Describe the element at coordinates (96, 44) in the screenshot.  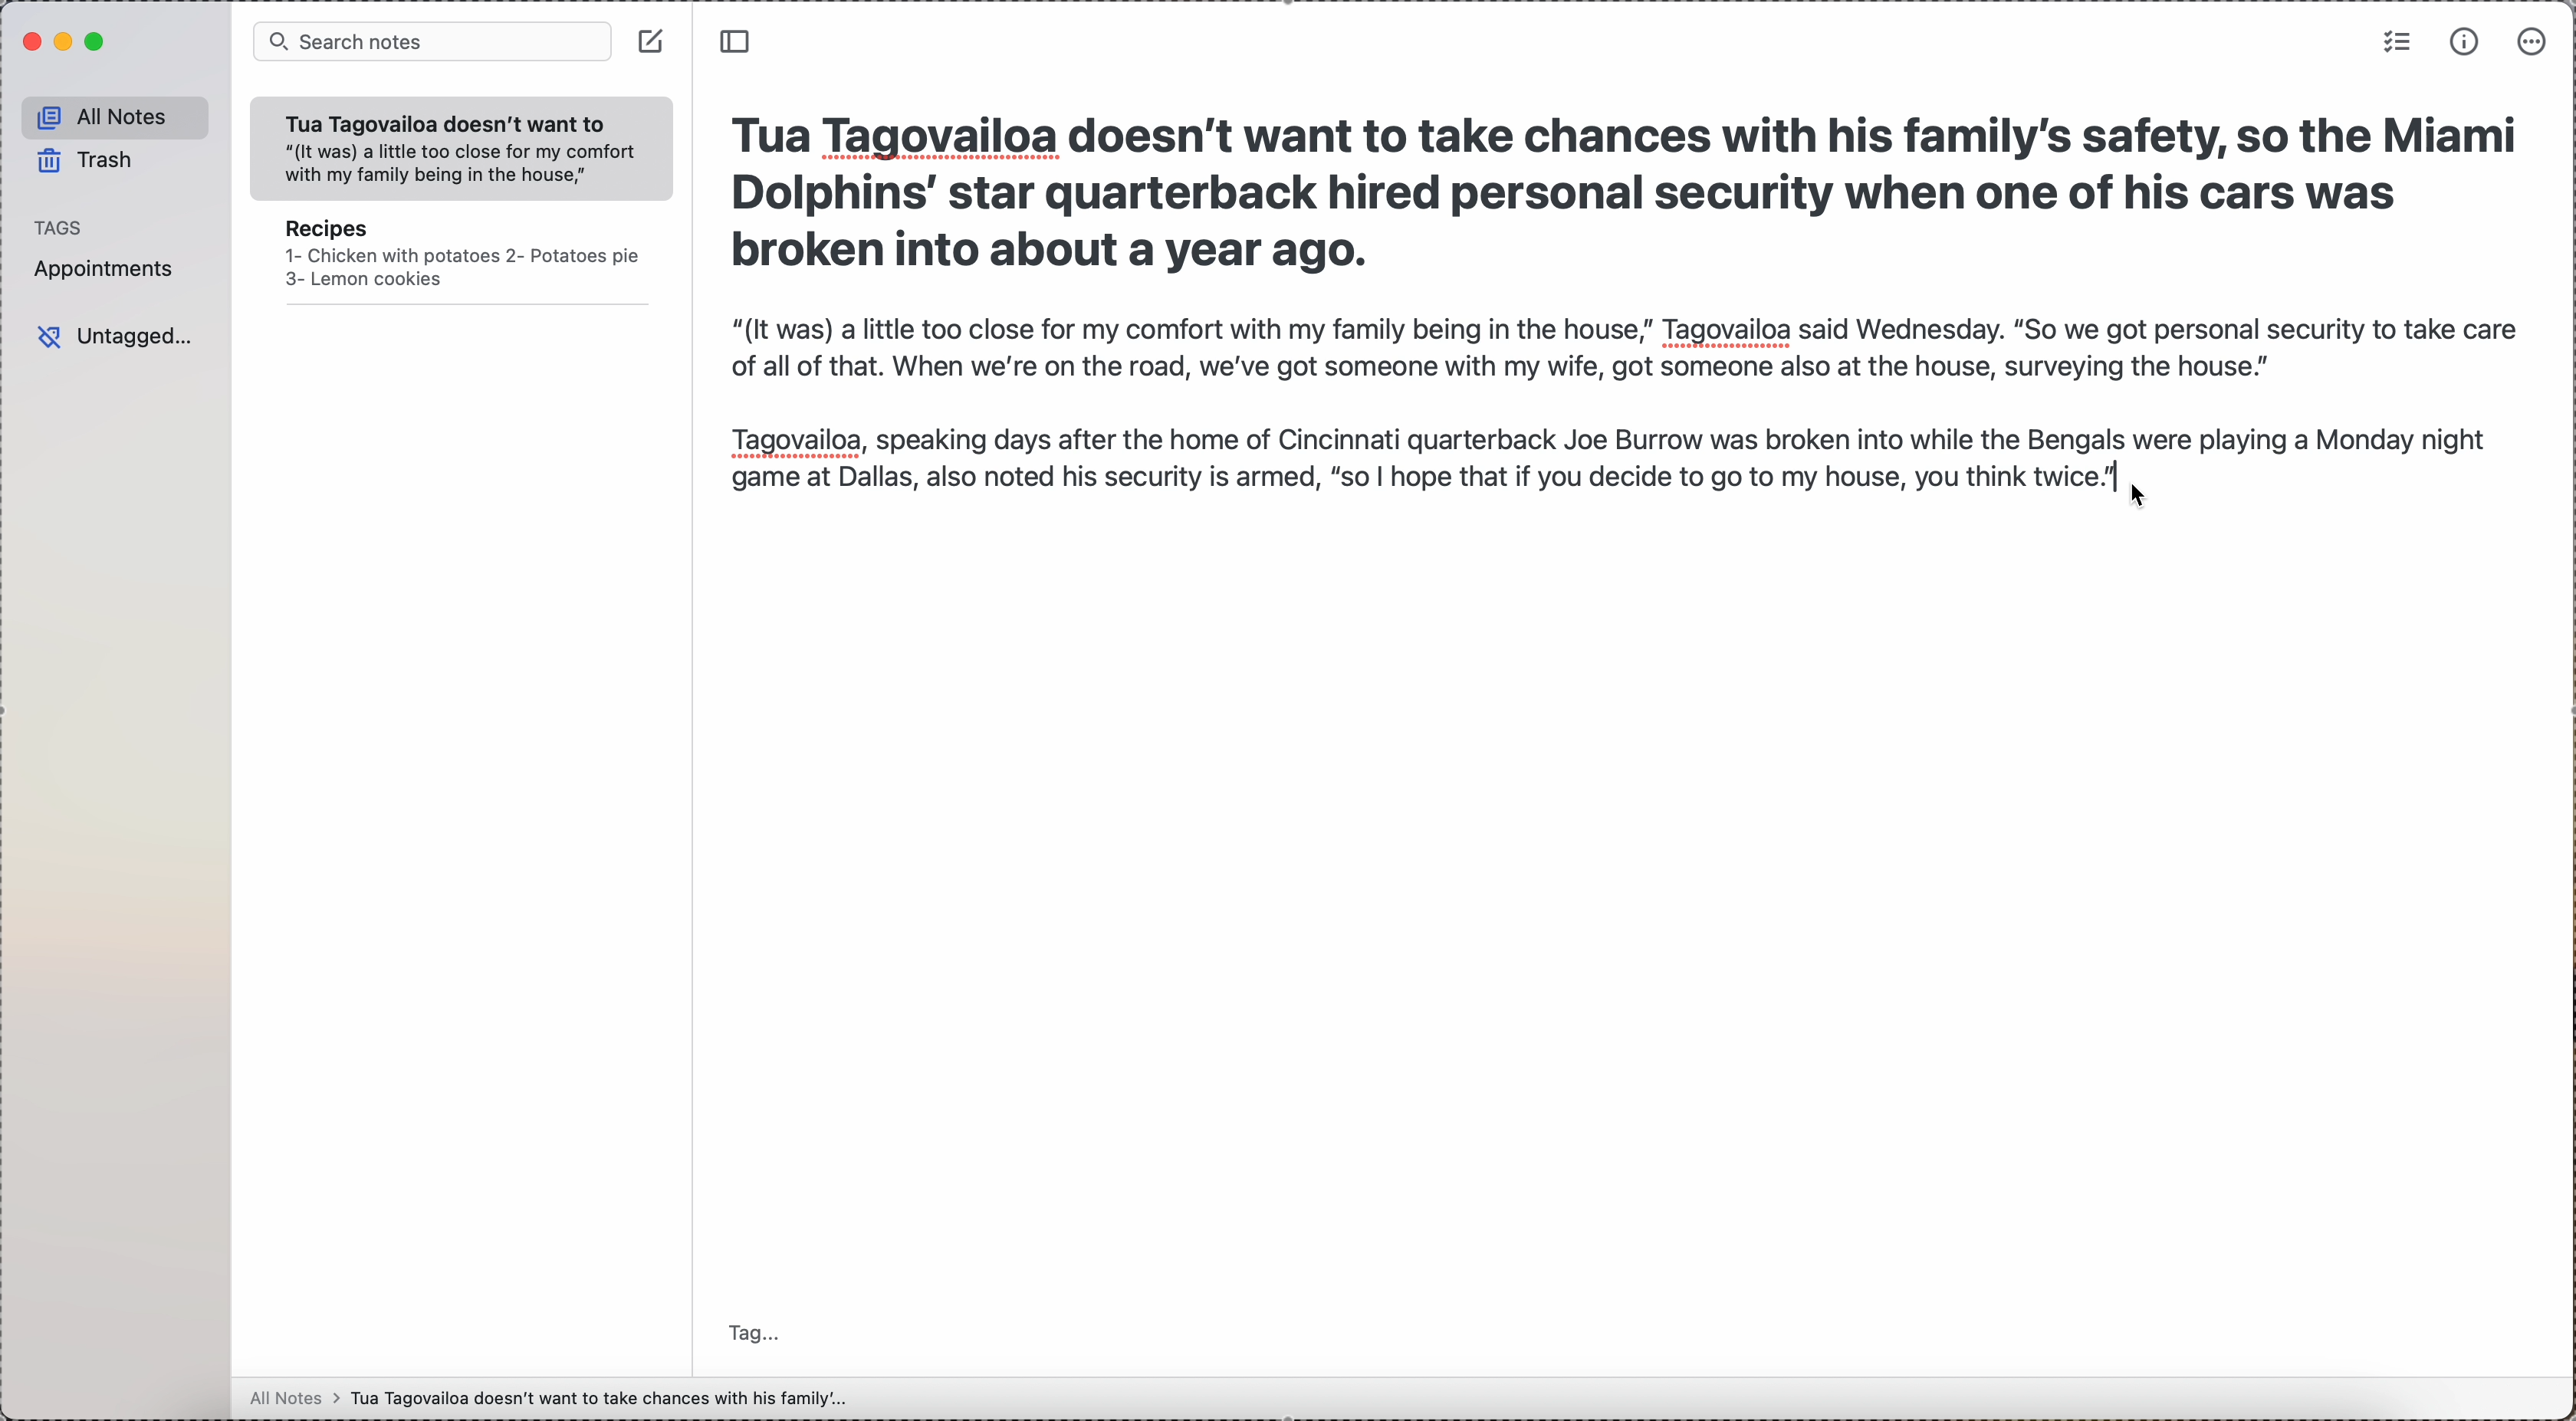
I see `maximize` at that location.